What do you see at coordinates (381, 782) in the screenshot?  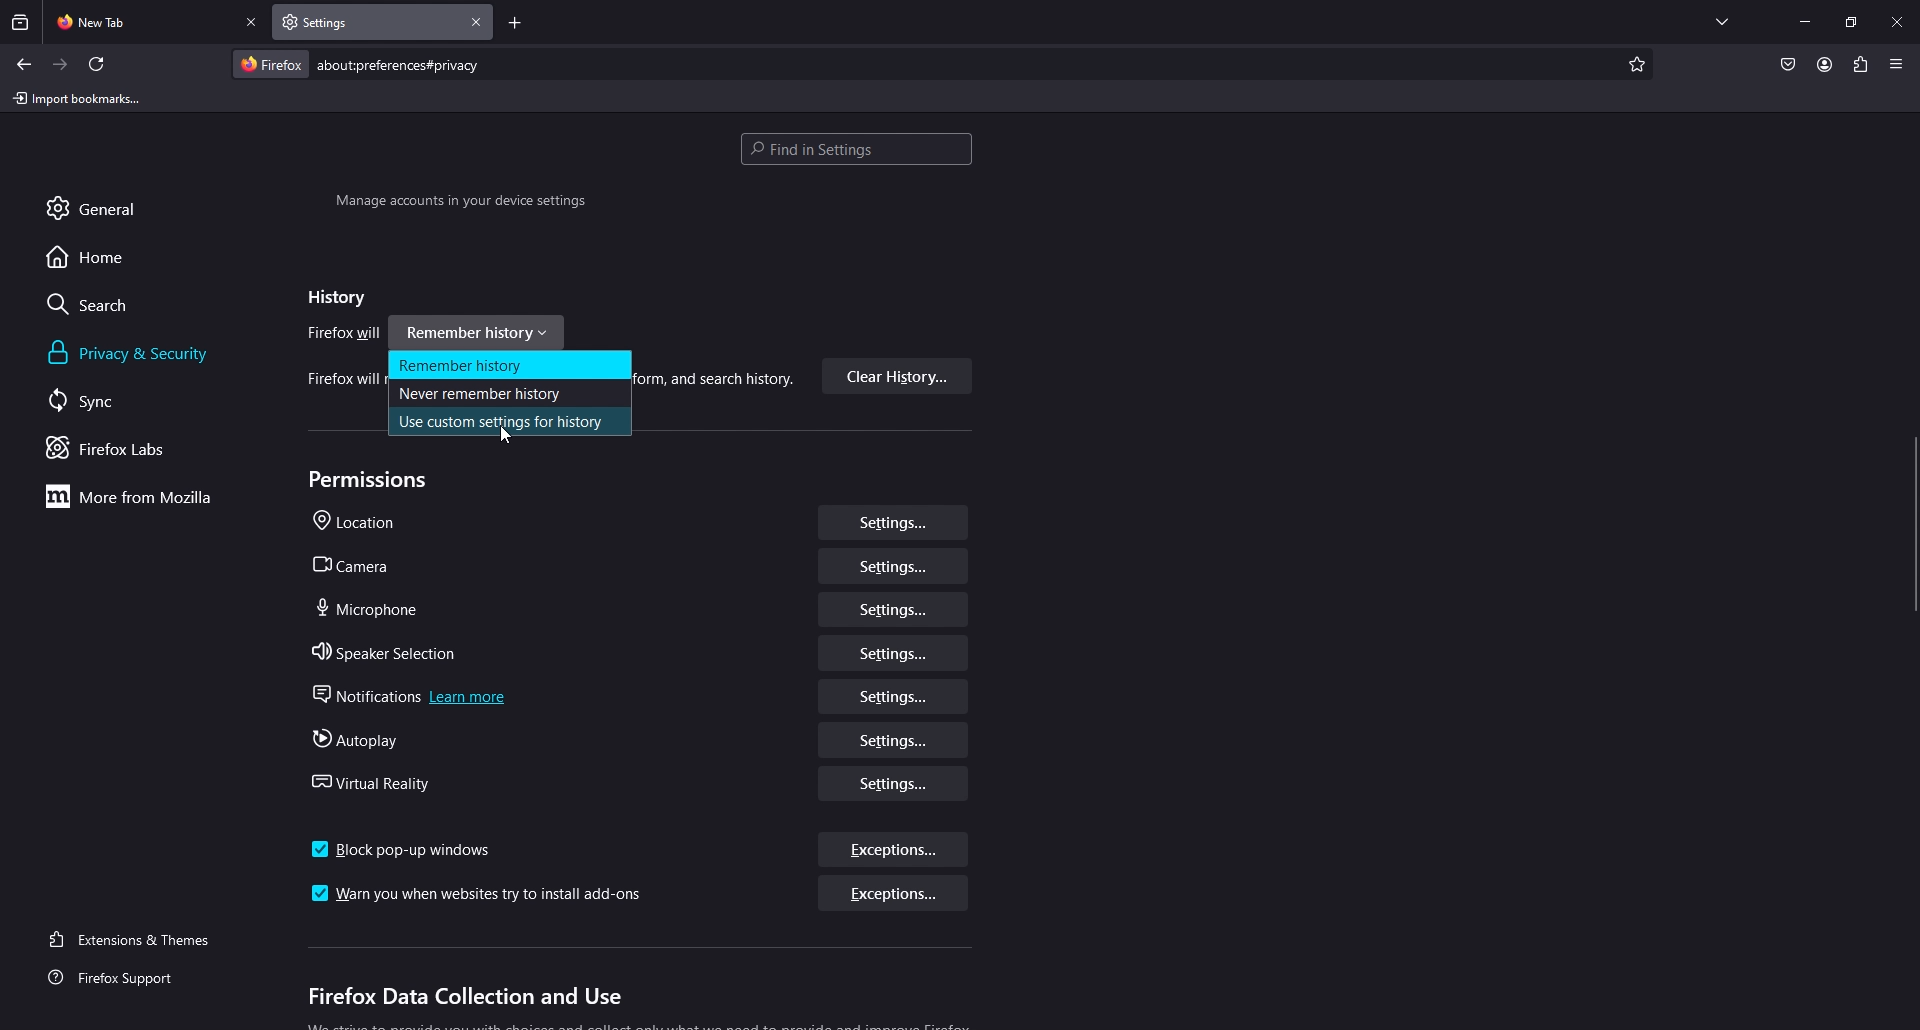 I see `virtual reality` at bounding box center [381, 782].